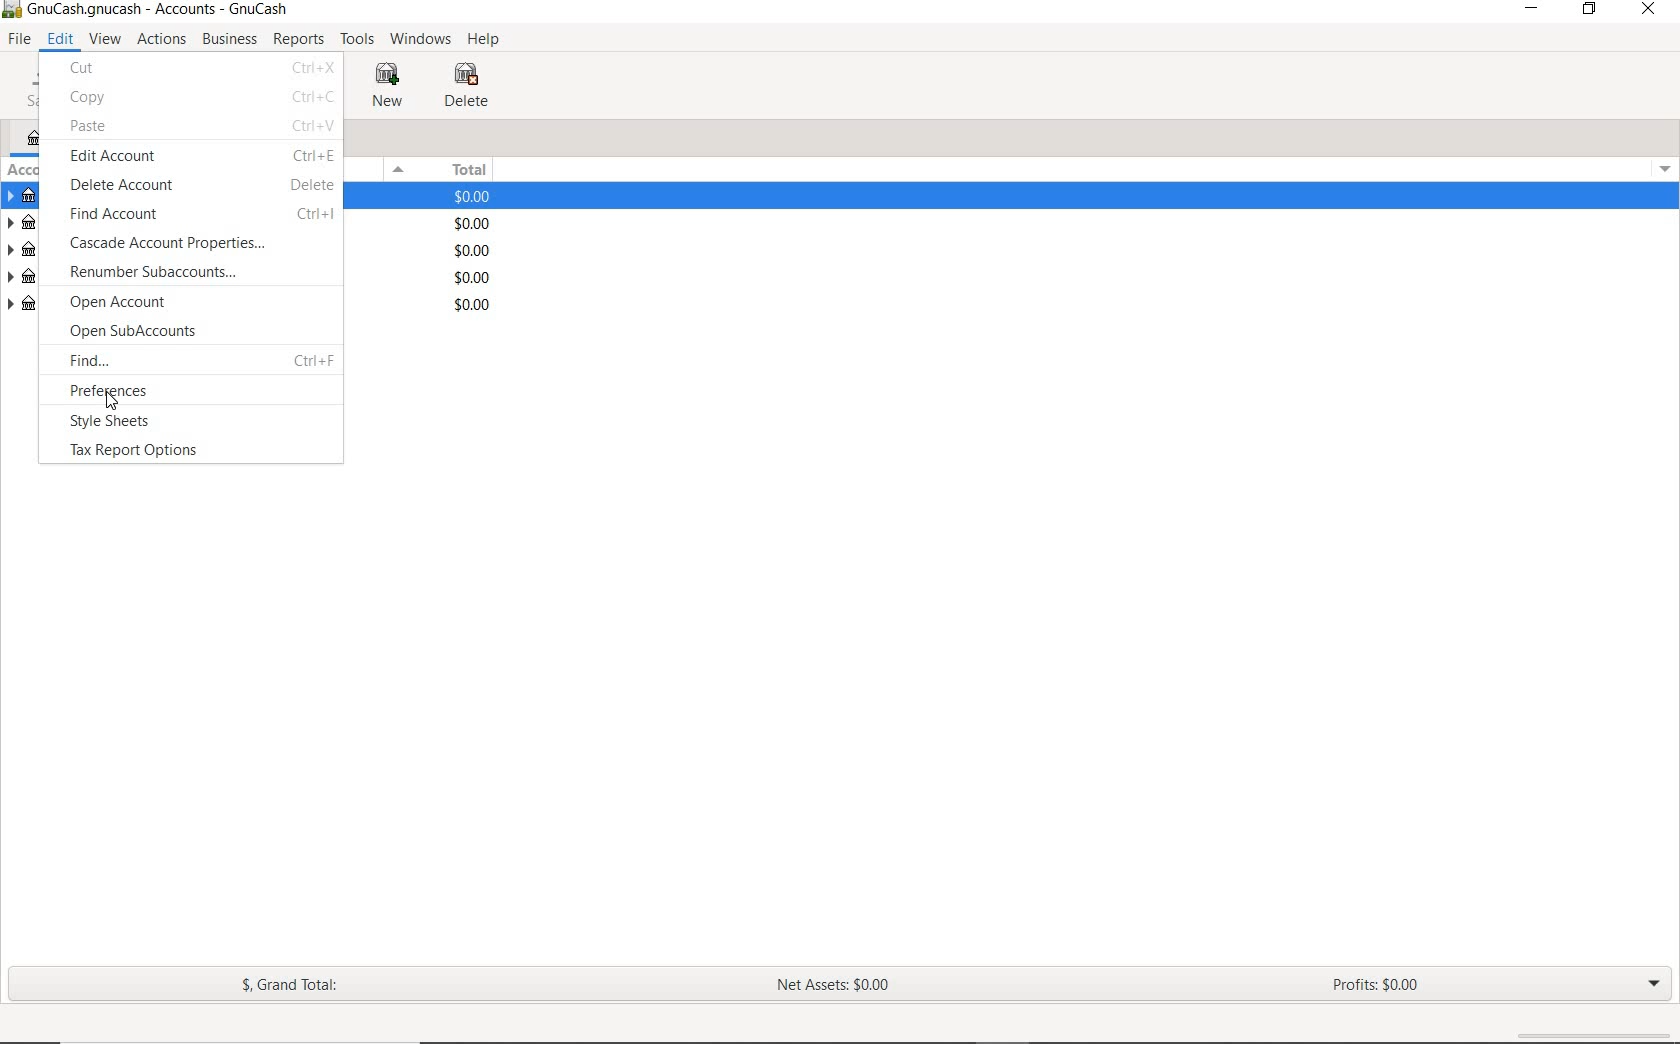 This screenshot has width=1680, height=1044. I want to click on Ctrl + I, so click(318, 216).